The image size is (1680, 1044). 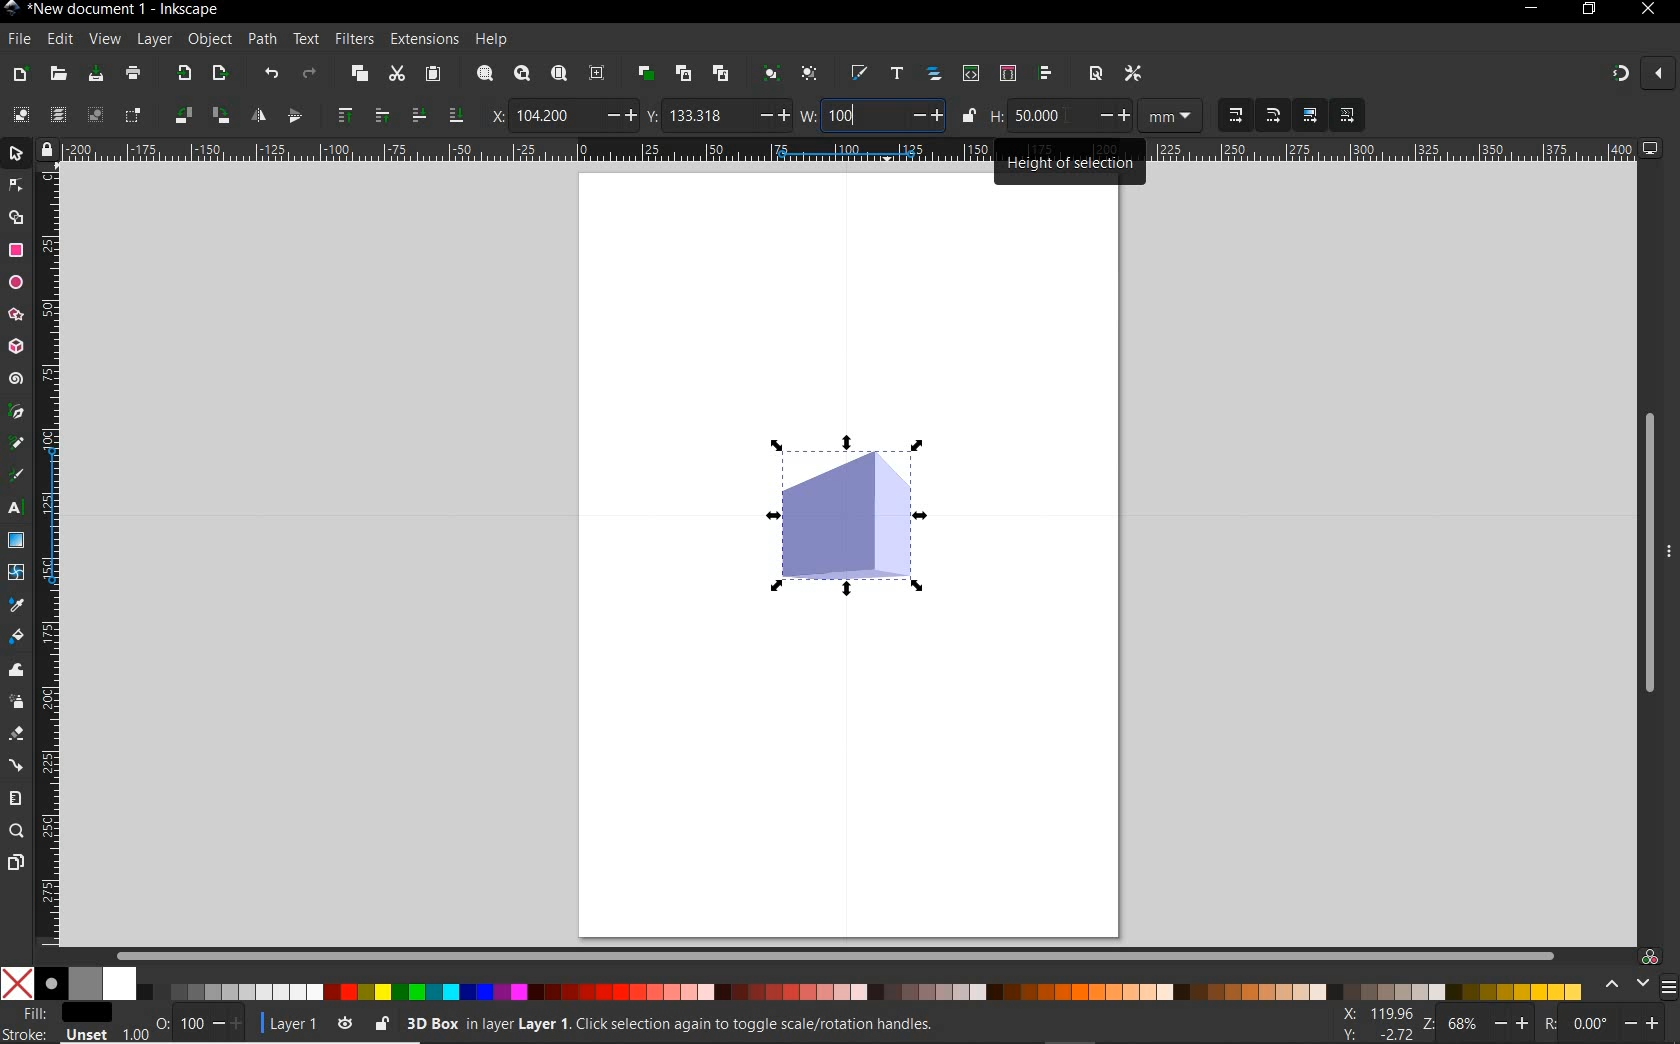 I want to click on height of selection, so click(x=1072, y=160).